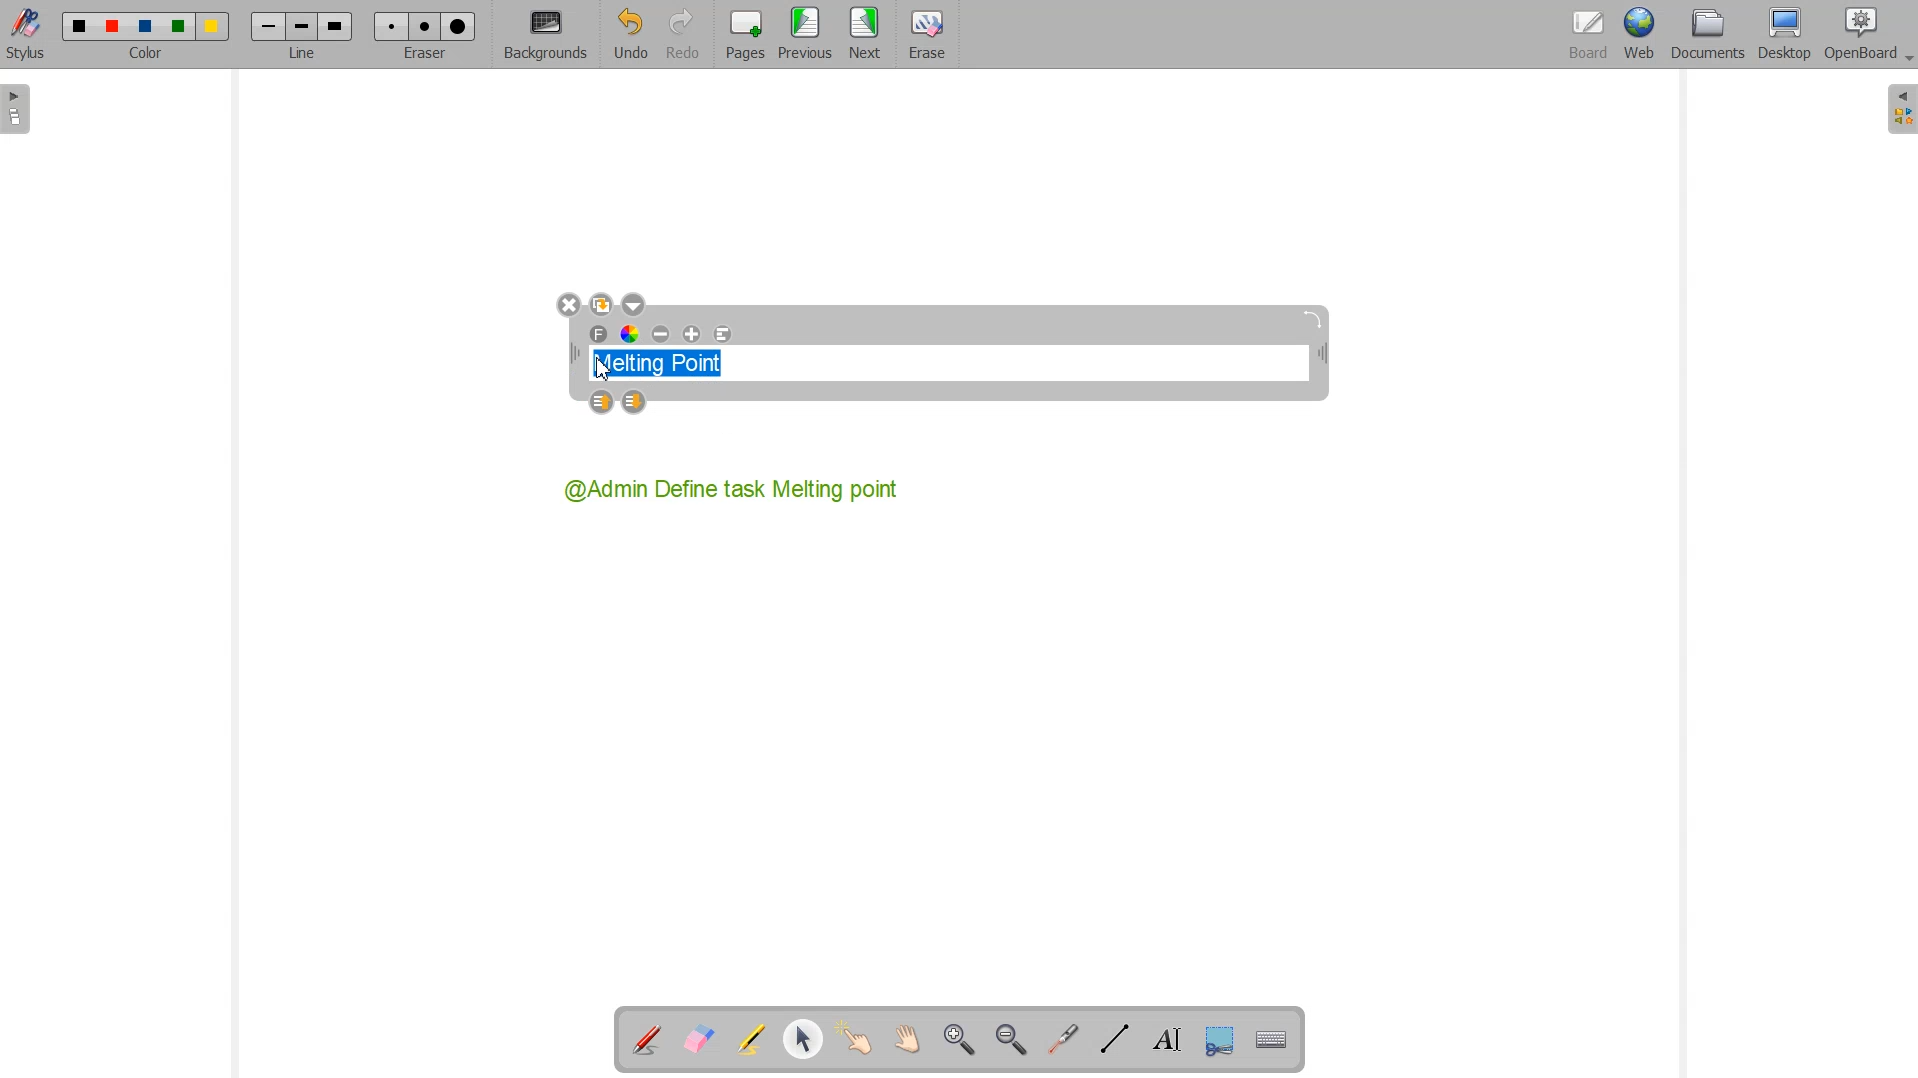  I want to click on Virtual laser Pointer, so click(1063, 1038).